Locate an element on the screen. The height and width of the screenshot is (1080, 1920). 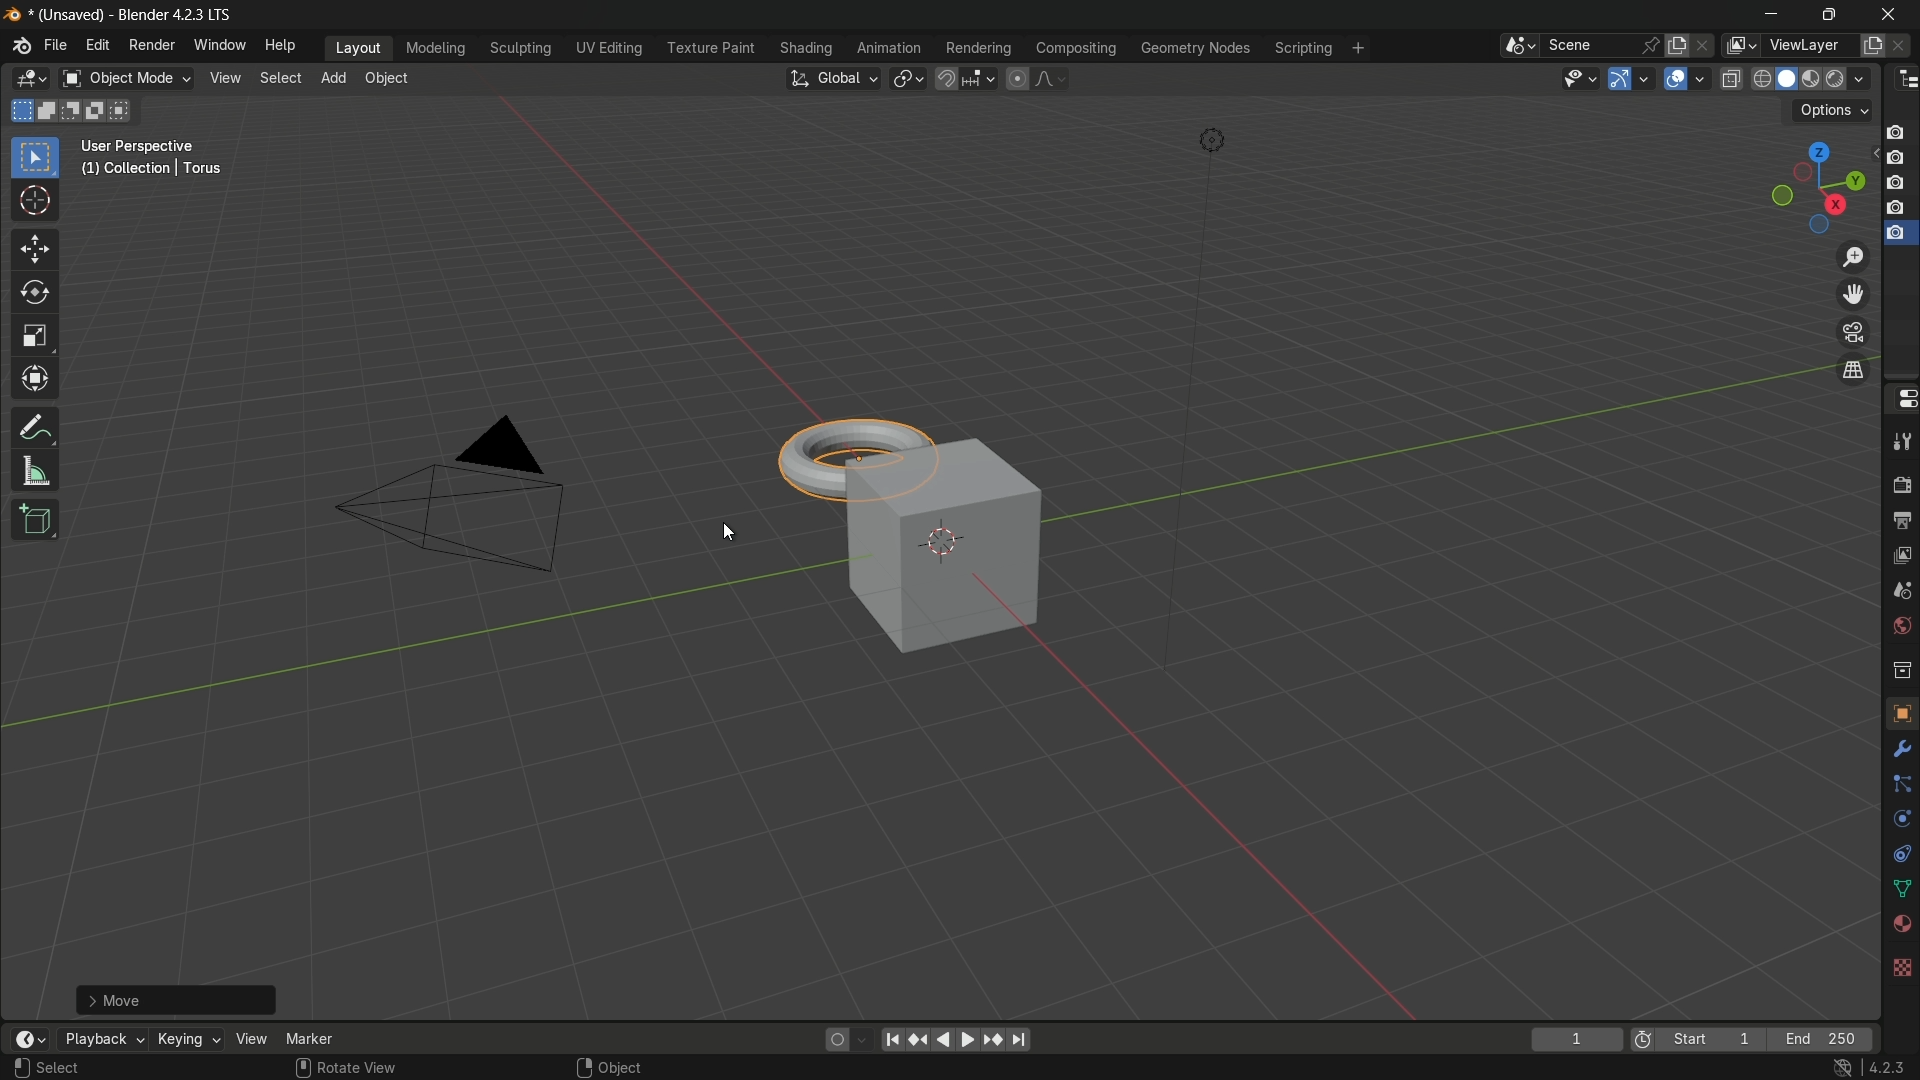
material preview is located at coordinates (1850, 79).